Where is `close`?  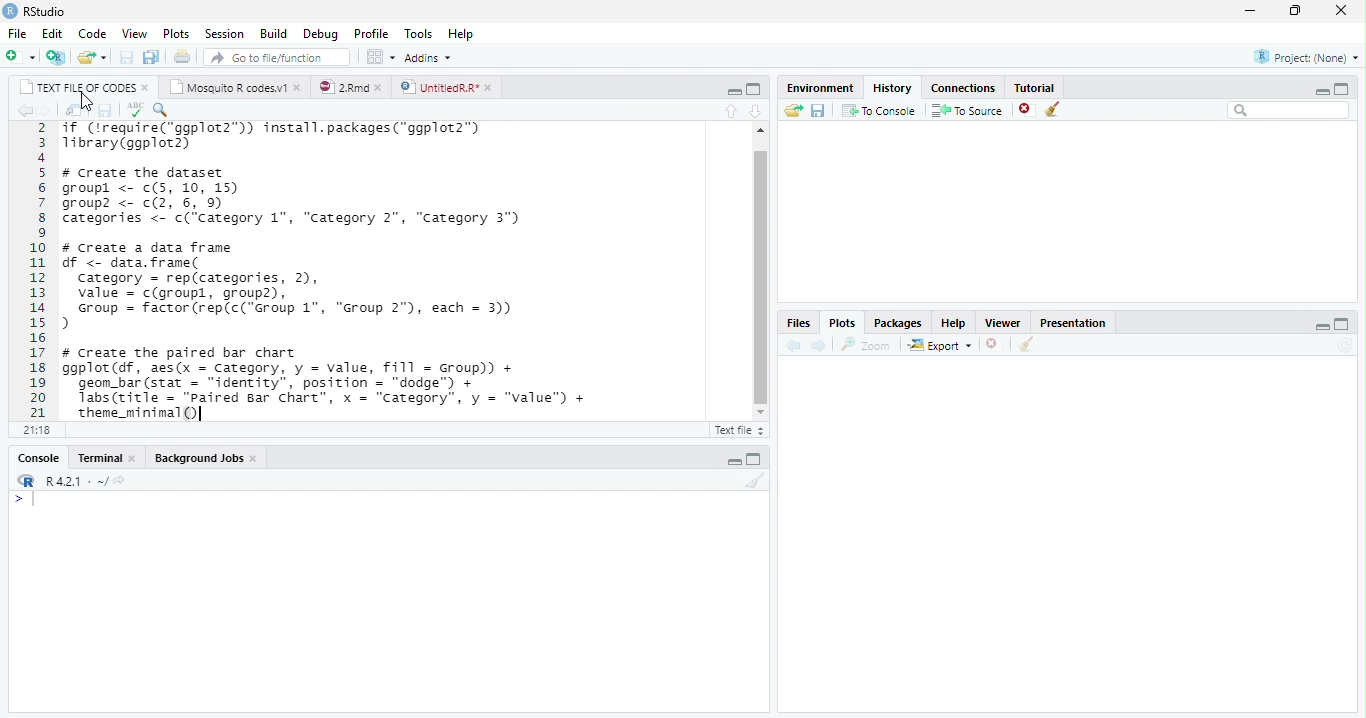 close is located at coordinates (1339, 11).